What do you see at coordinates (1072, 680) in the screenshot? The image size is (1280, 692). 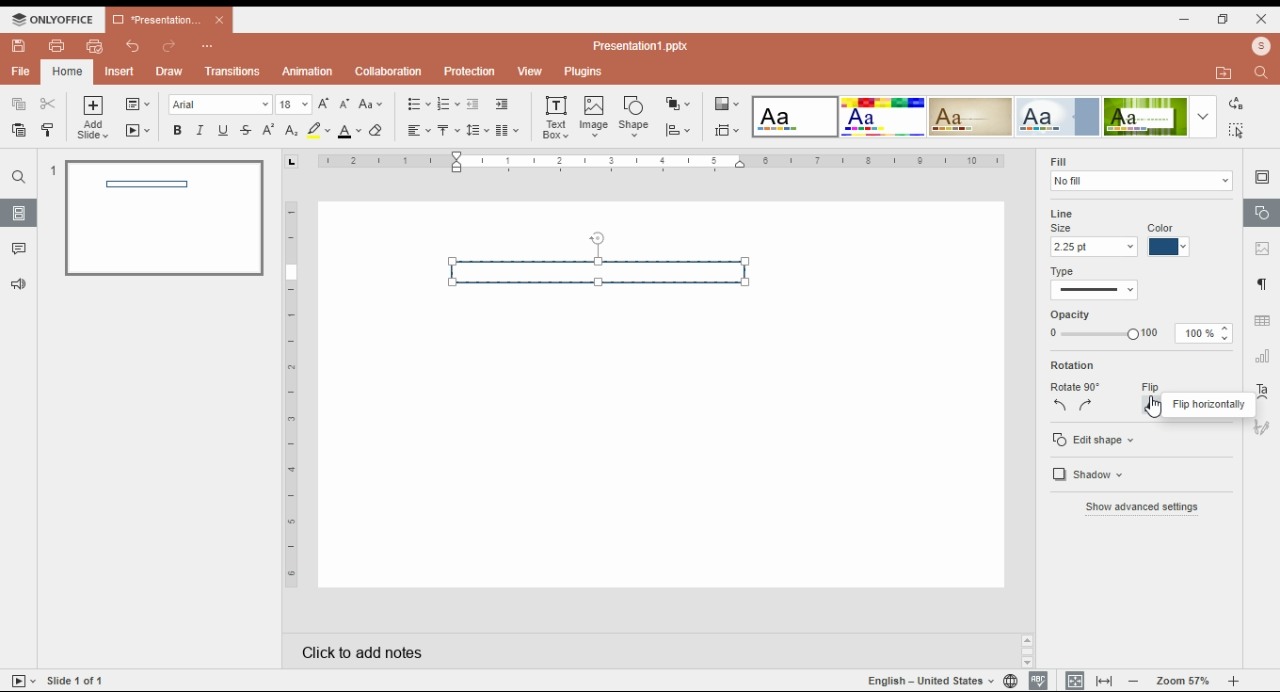 I see `fit slide` at bounding box center [1072, 680].